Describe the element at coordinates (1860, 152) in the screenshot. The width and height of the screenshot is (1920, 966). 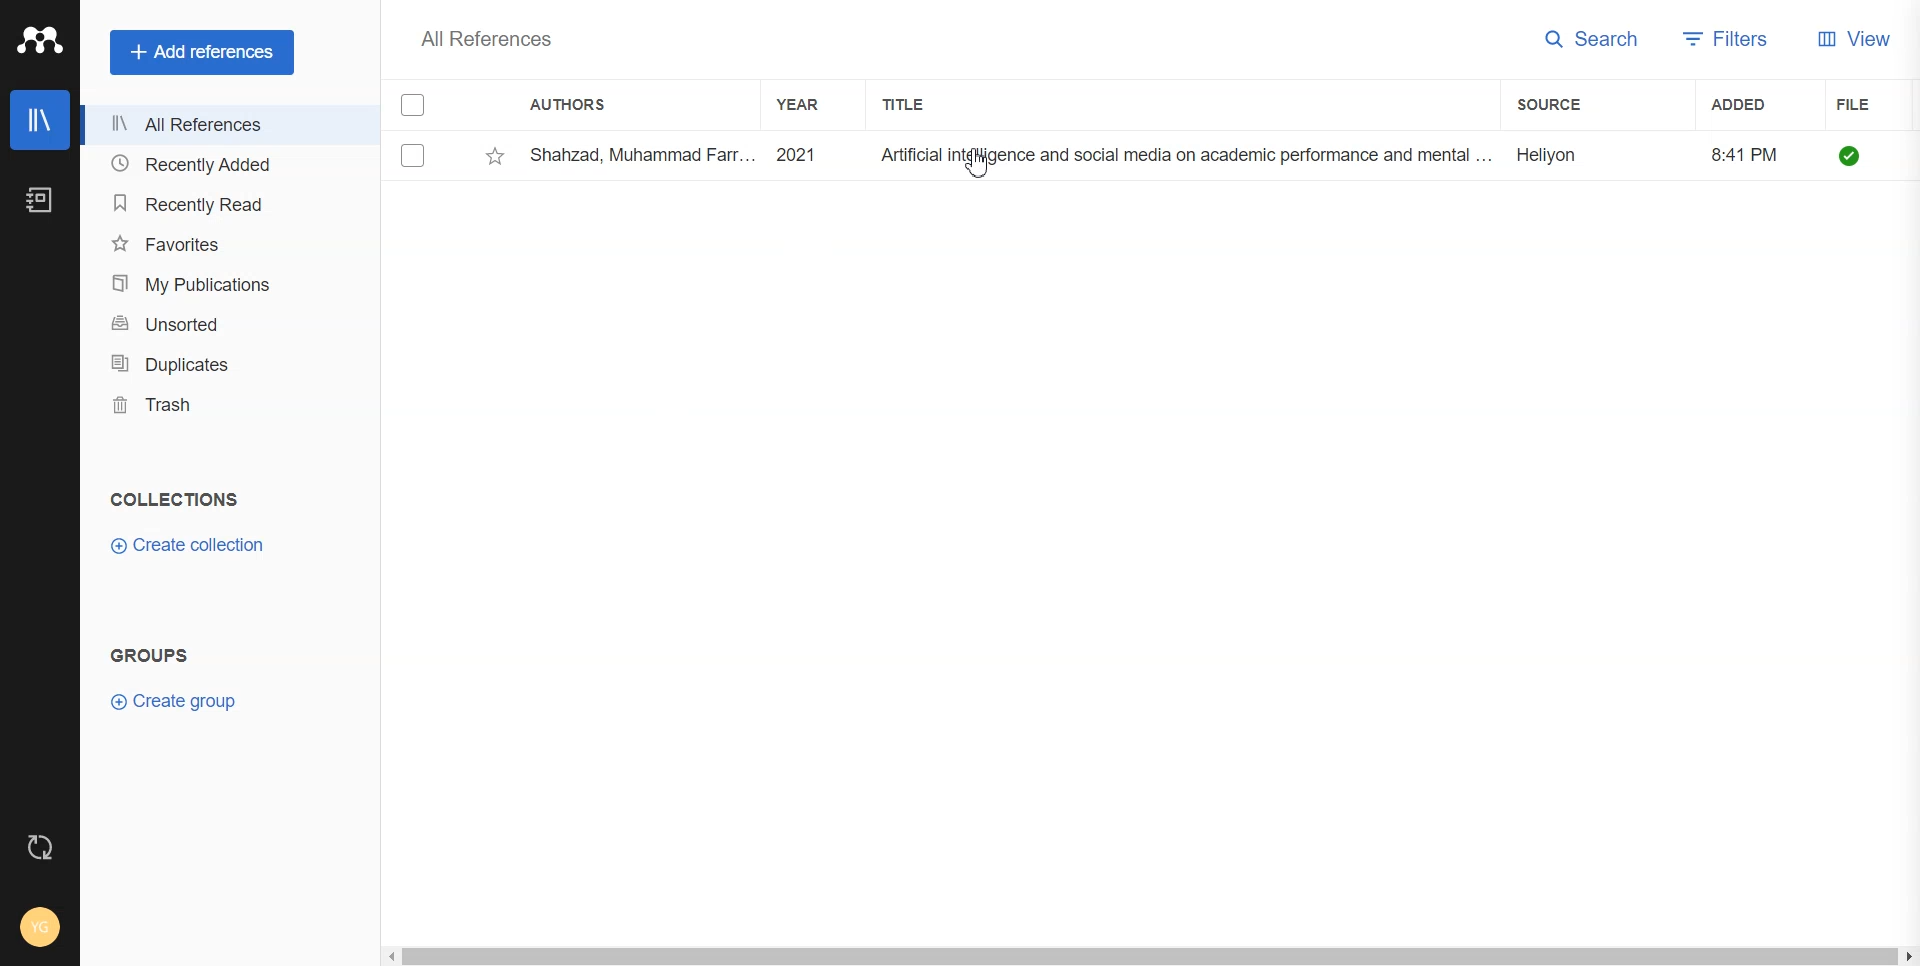
I see `checkmark` at that location.